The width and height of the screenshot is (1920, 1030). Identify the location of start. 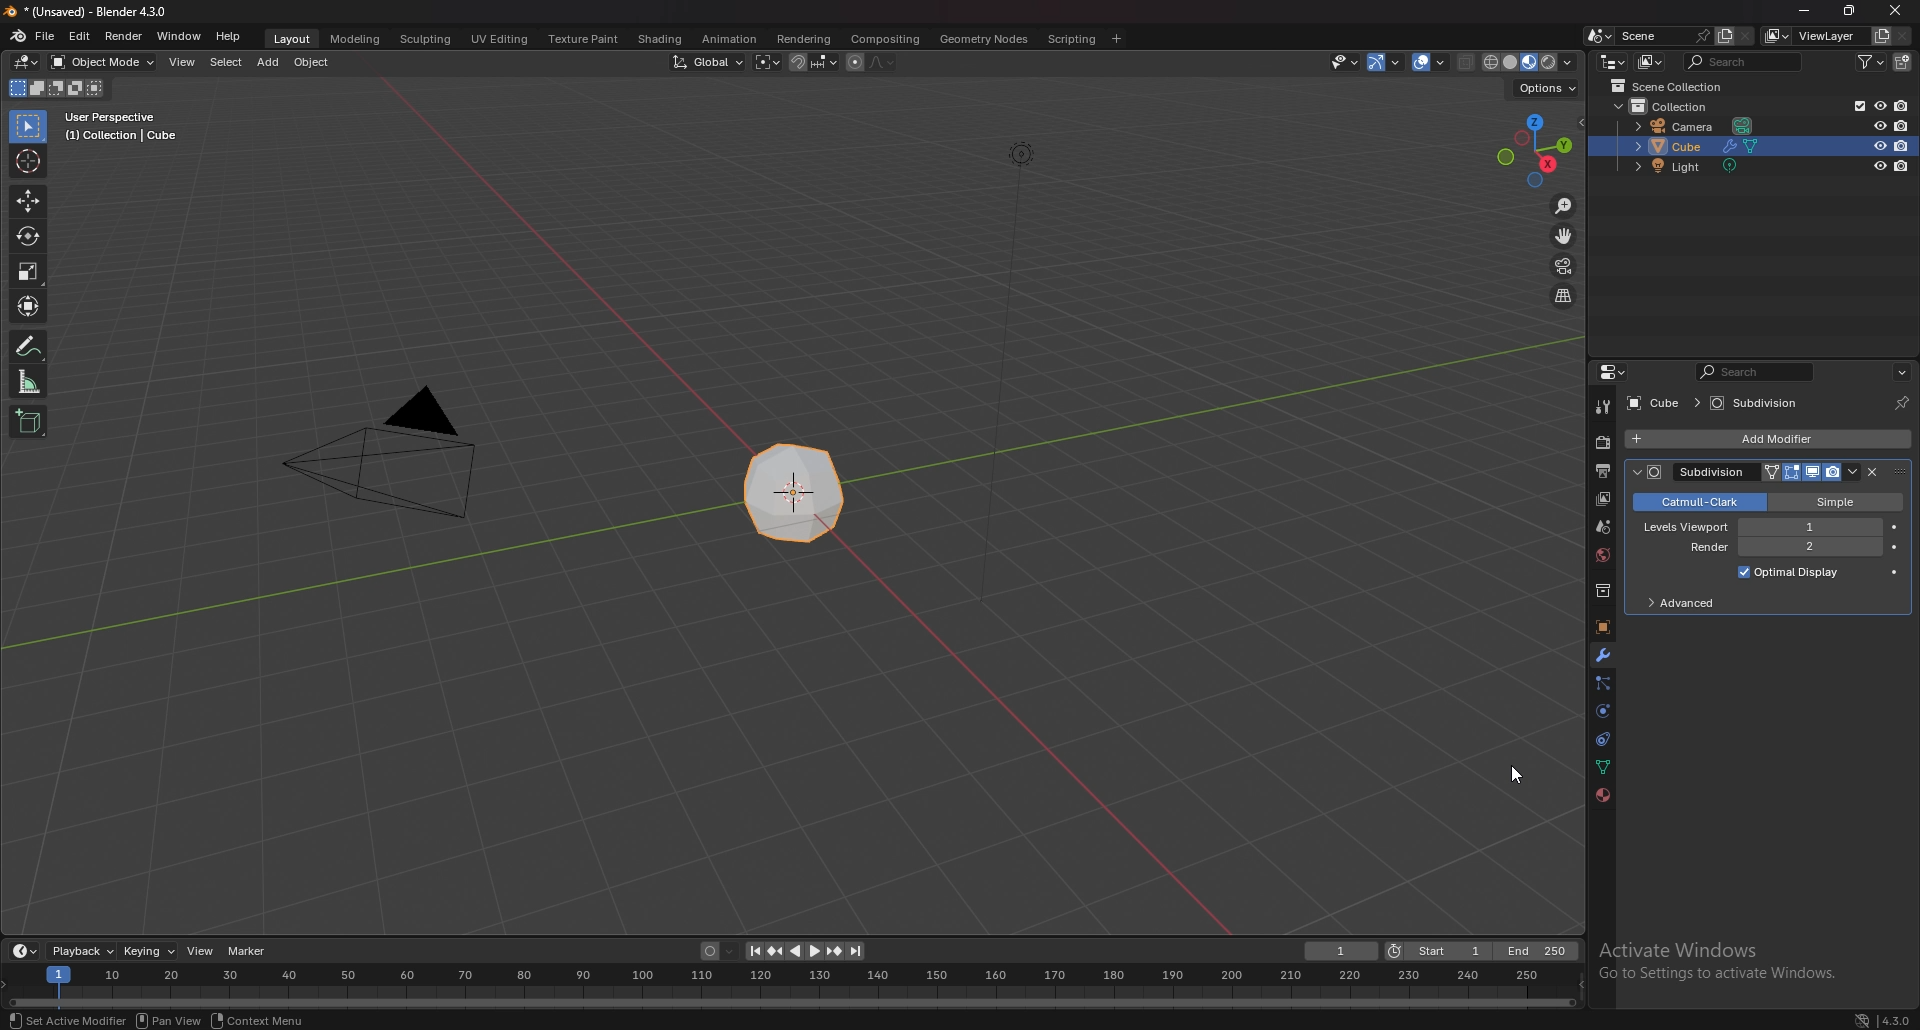
(1438, 951).